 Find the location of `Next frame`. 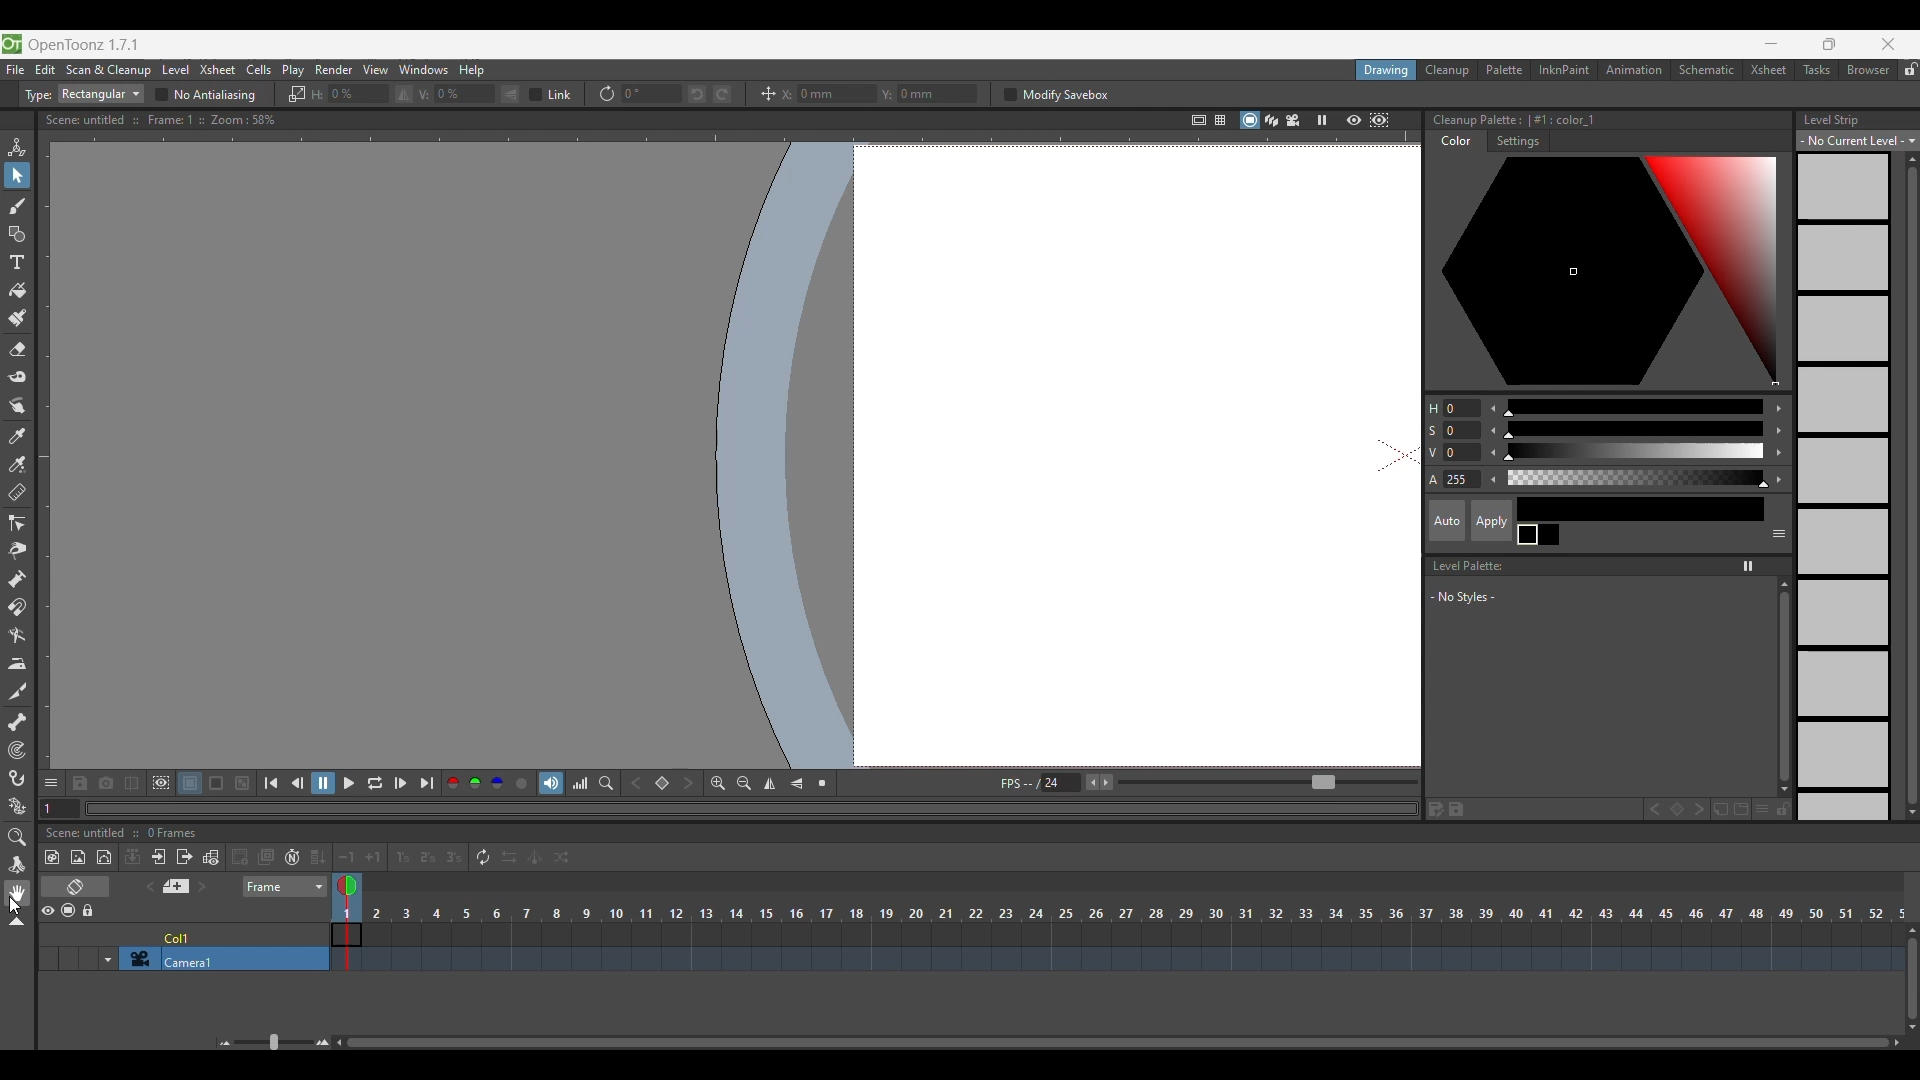

Next frame is located at coordinates (400, 783).